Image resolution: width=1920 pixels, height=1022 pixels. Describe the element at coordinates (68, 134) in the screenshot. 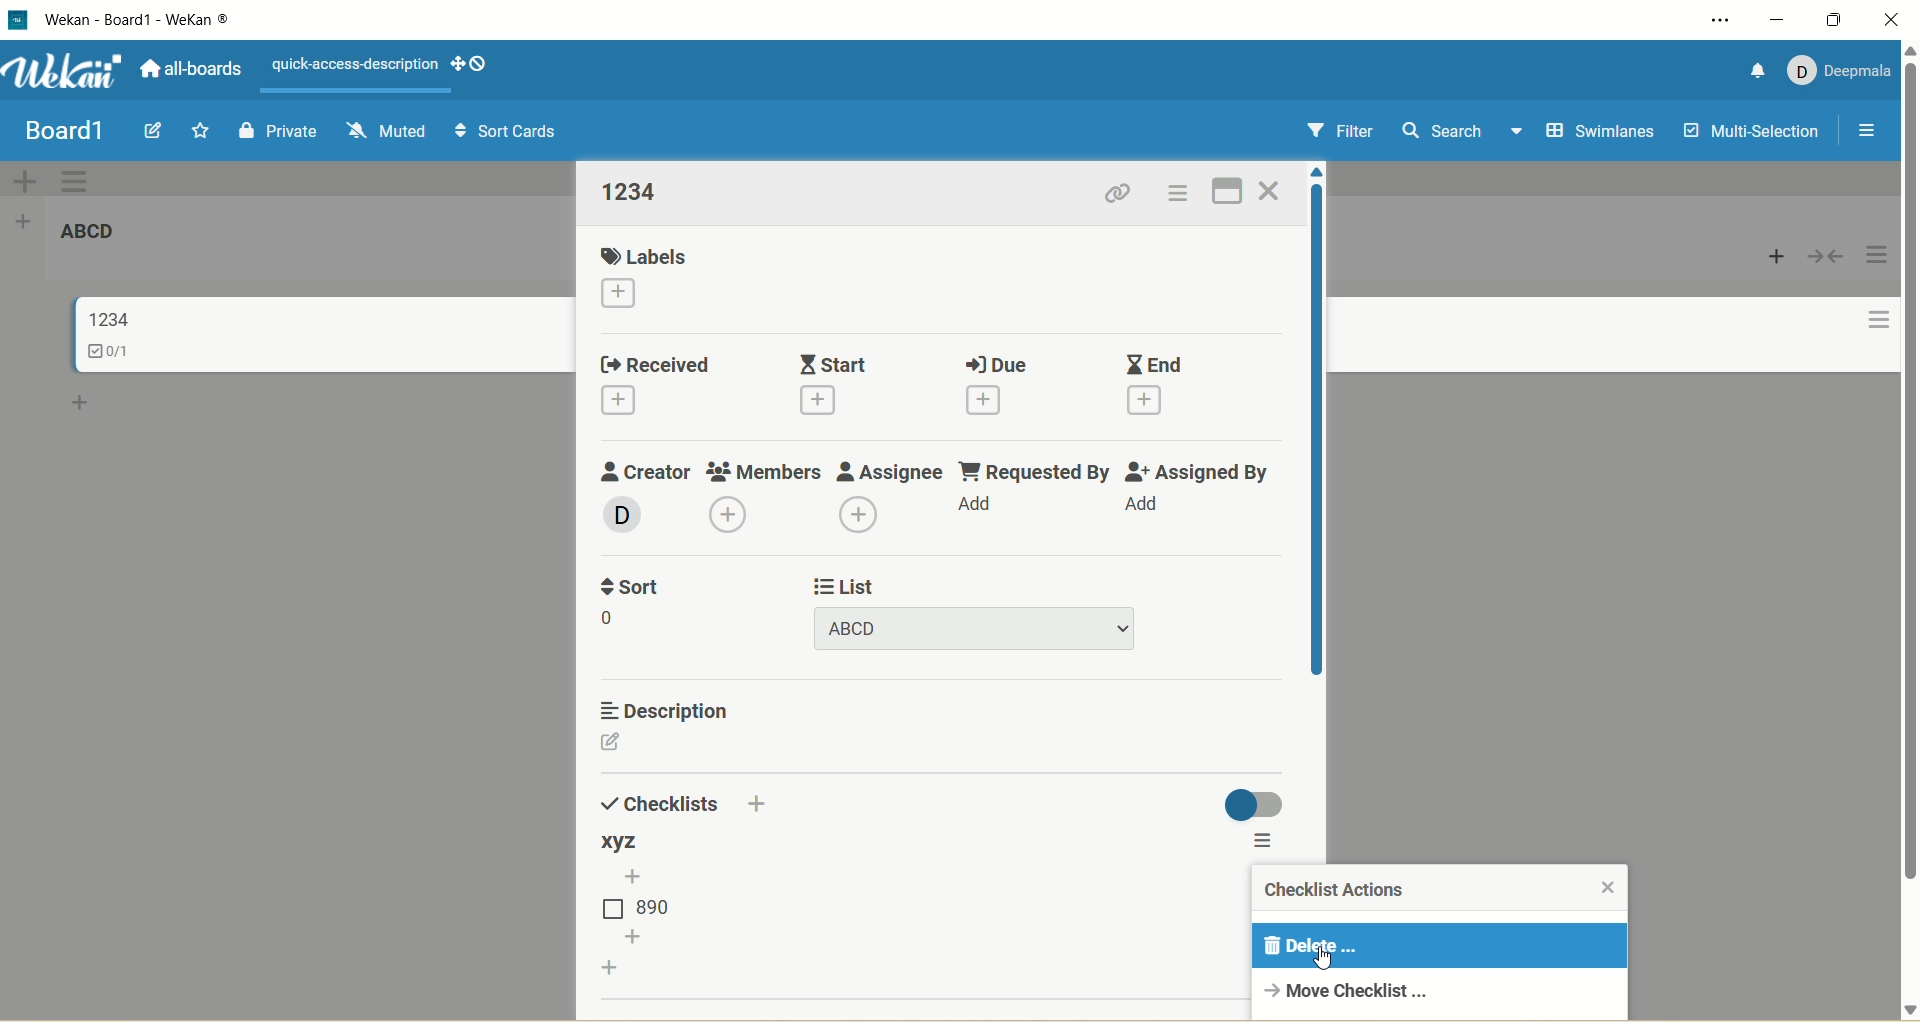

I see `board1` at that location.